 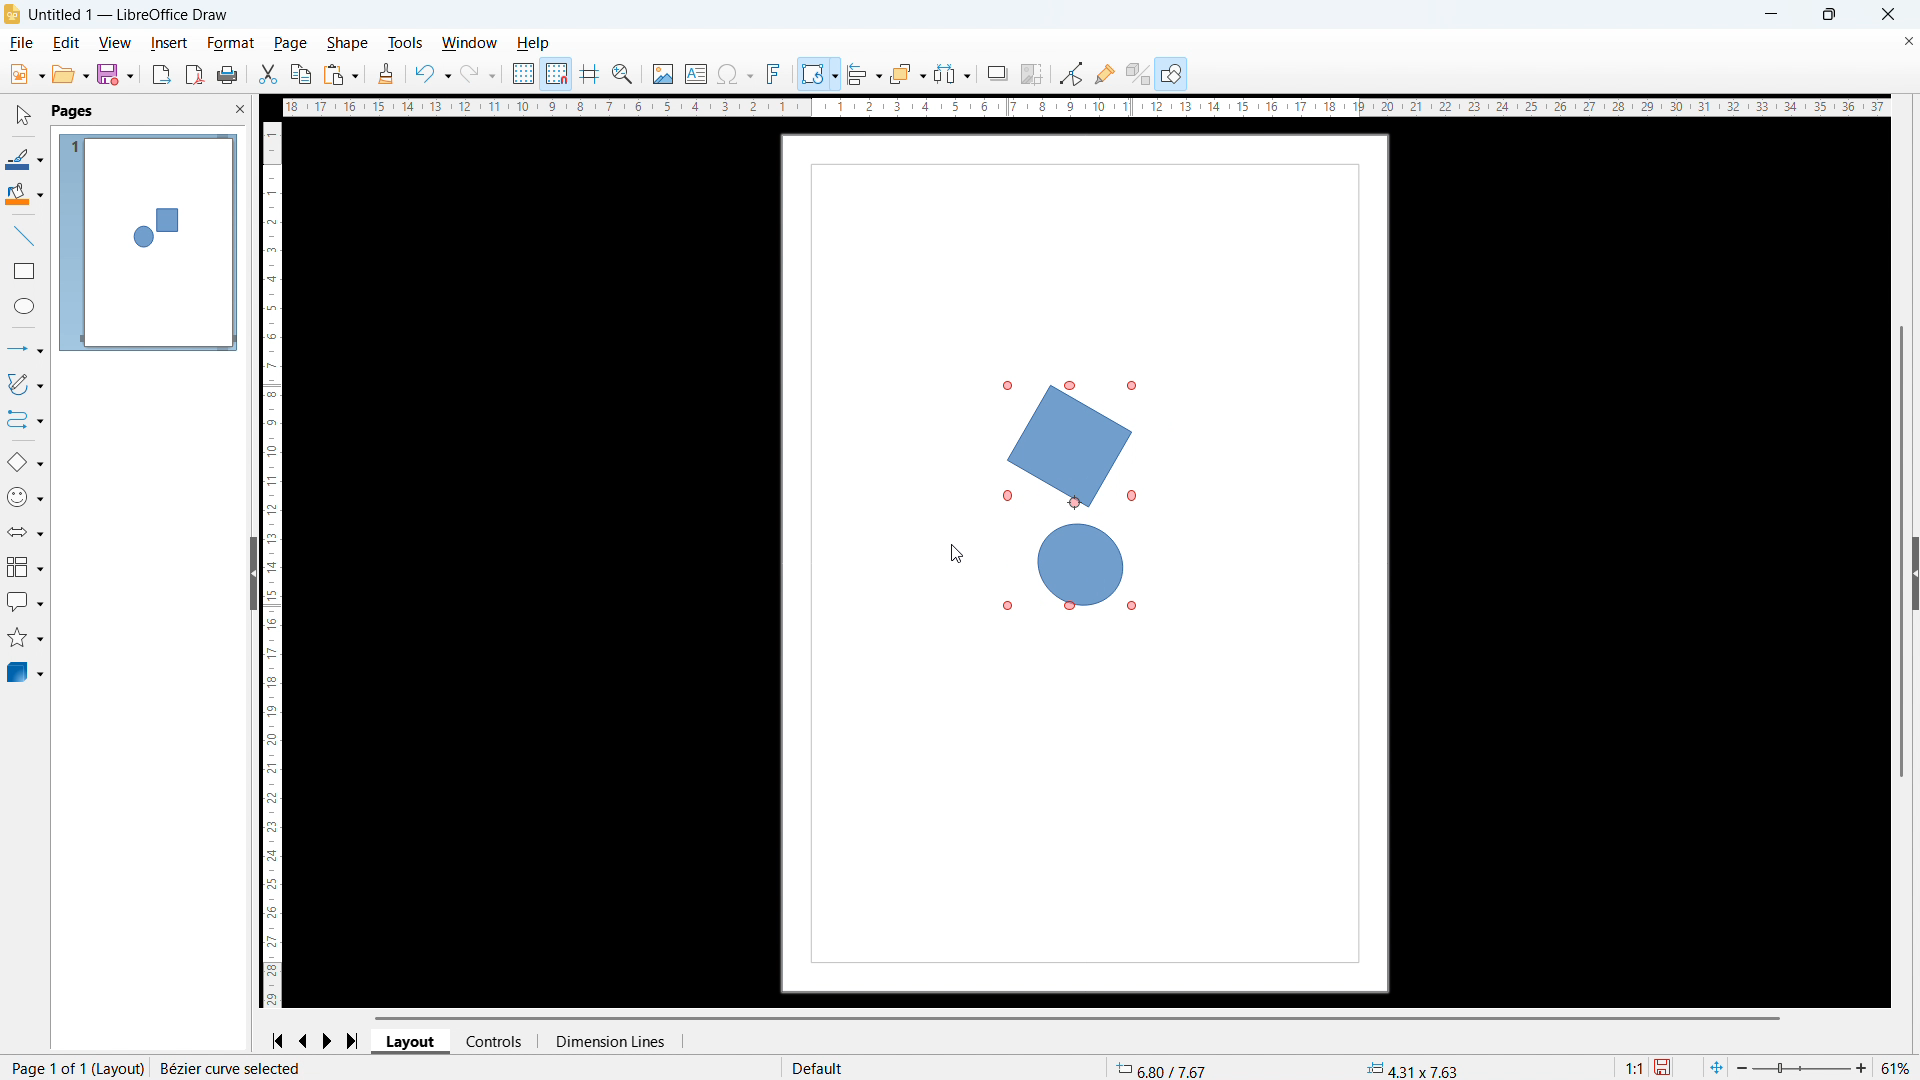 I want to click on Rectangle , so click(x=25, y=271).